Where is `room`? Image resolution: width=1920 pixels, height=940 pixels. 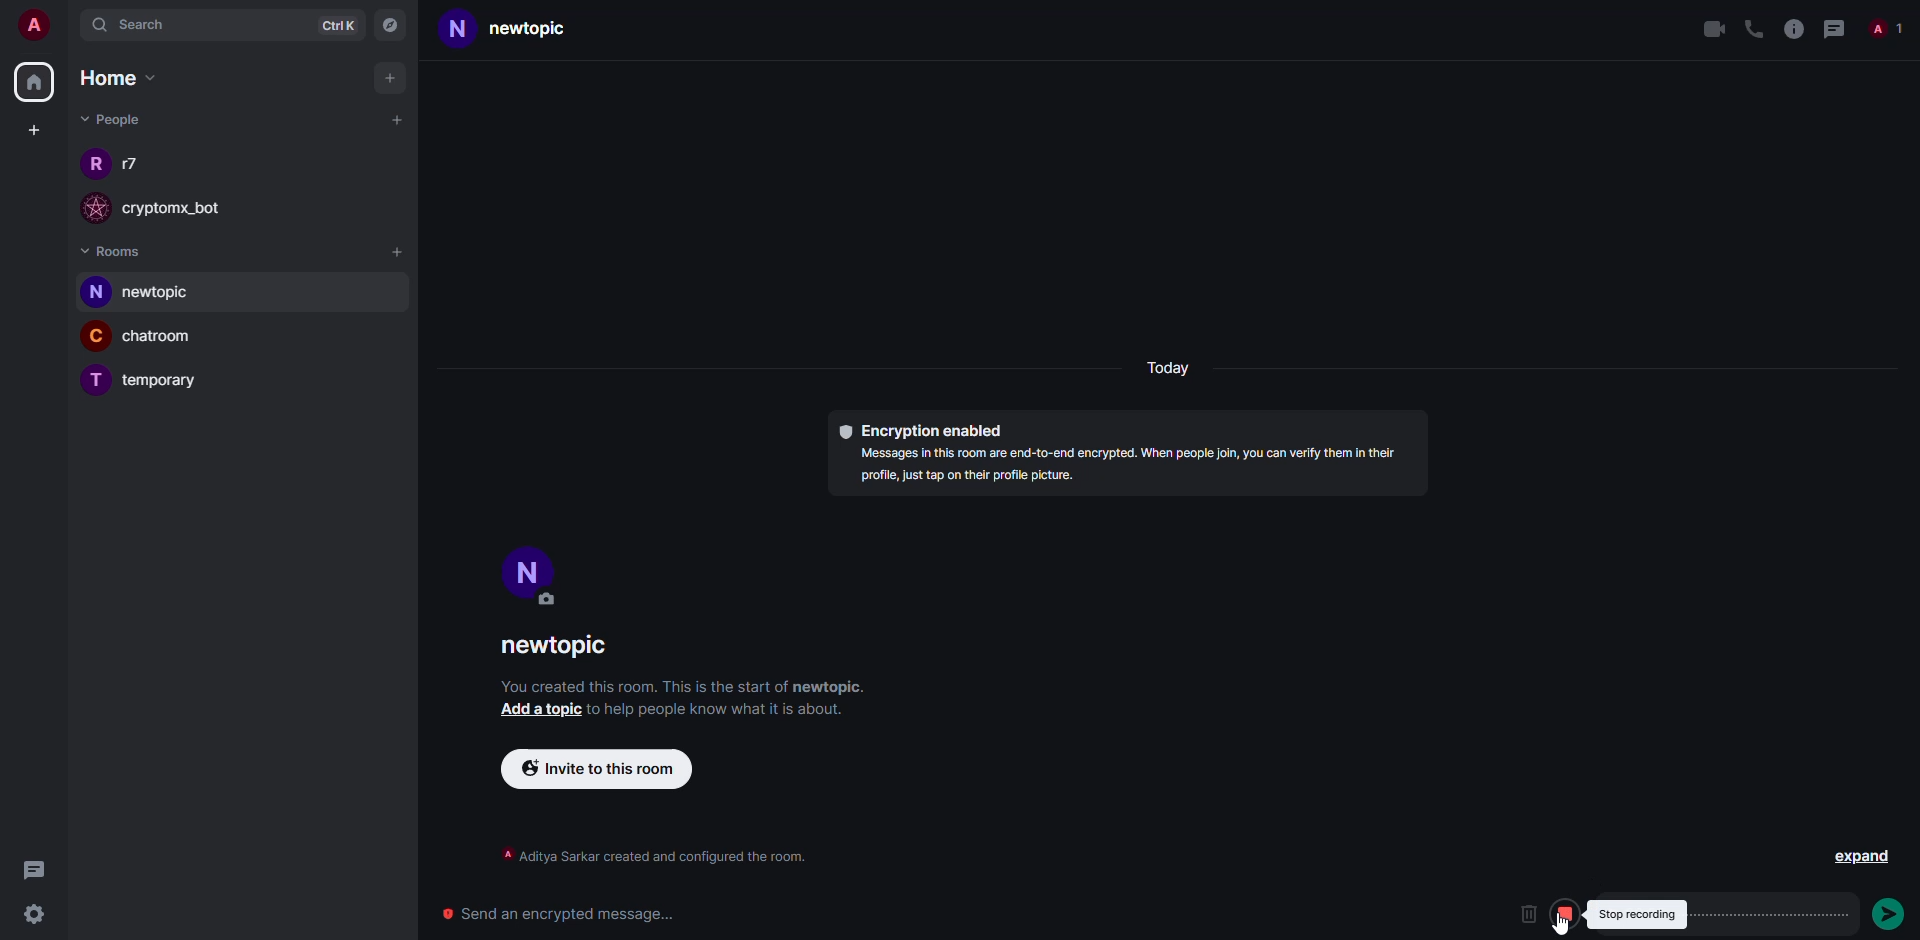
room is located at coordinates (556, 649).